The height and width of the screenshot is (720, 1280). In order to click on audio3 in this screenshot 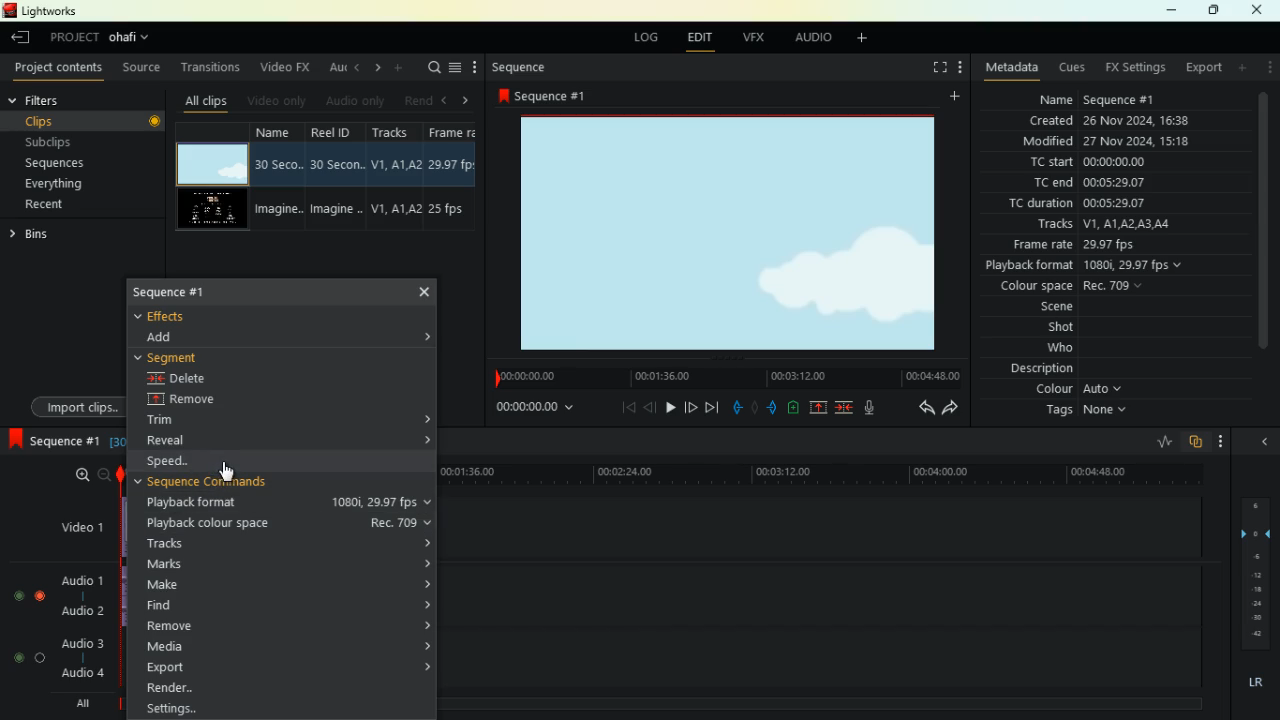, I will do `click(78, 642)`.